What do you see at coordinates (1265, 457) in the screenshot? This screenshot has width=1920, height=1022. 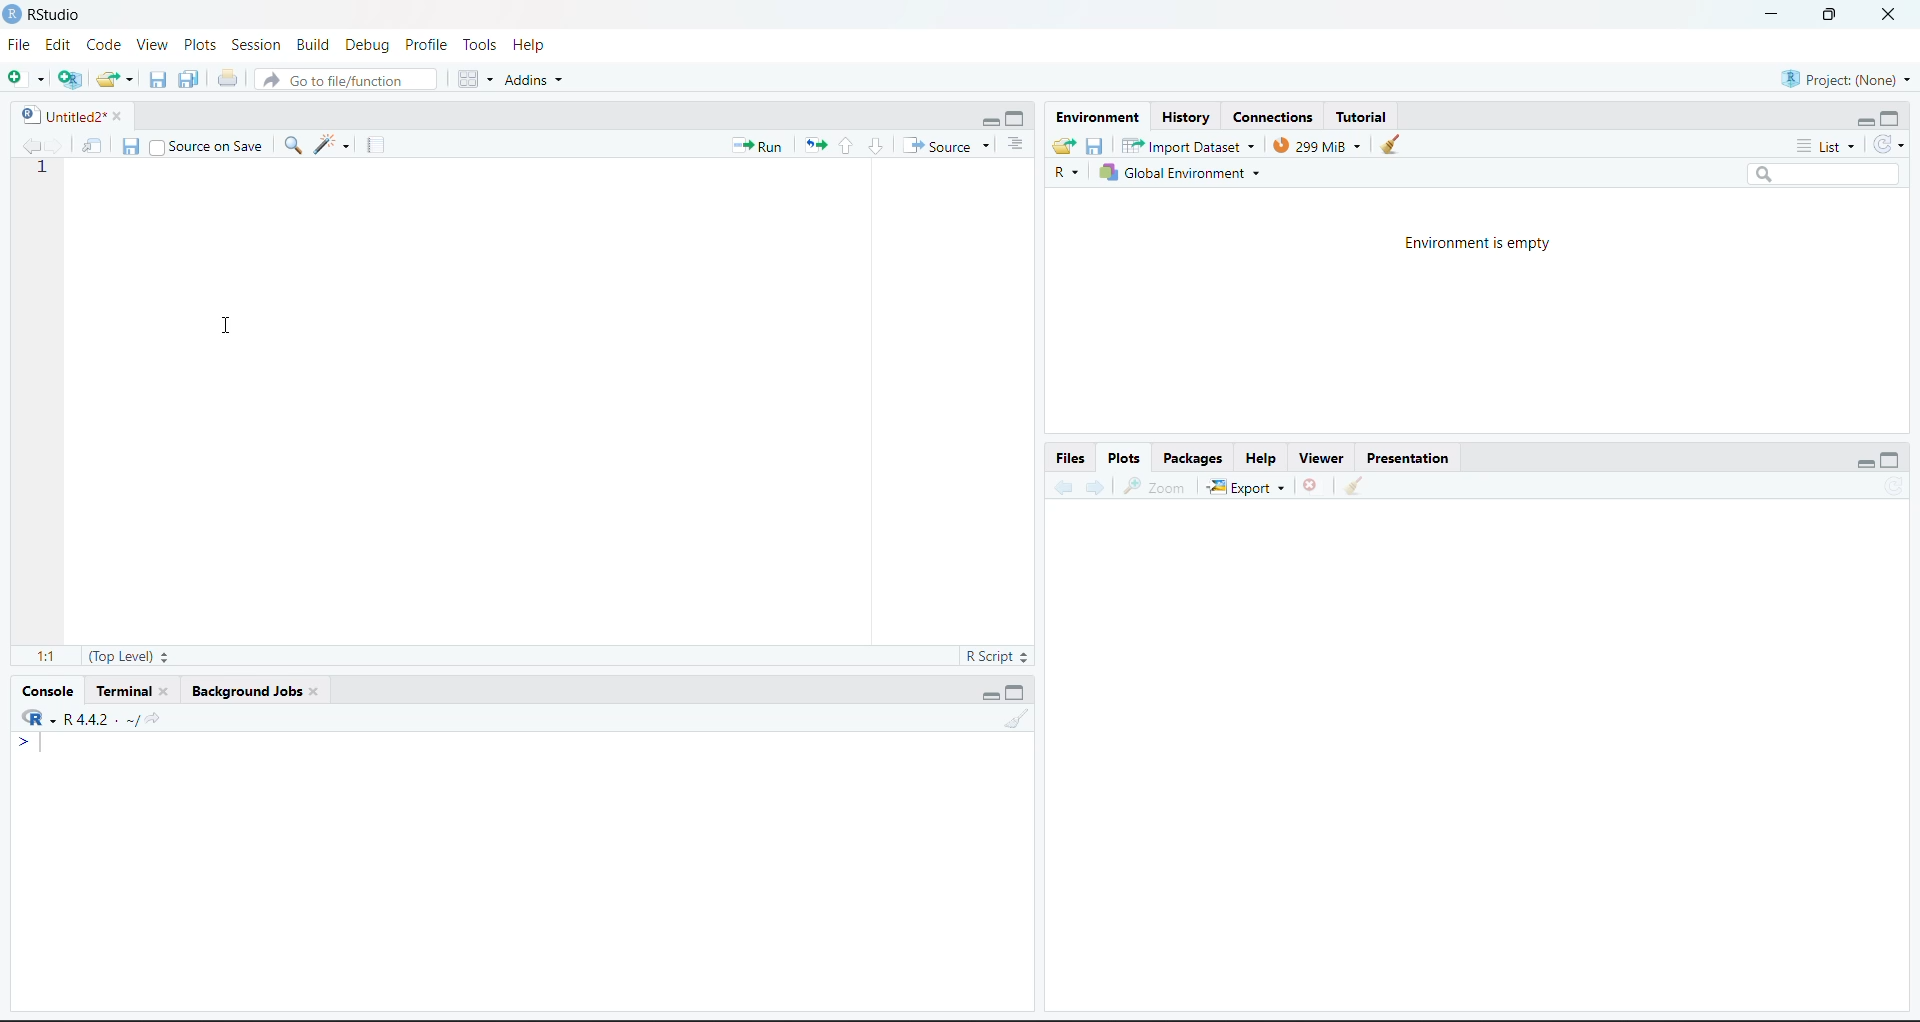 I see `Help` at bounding box center [1265, 457].